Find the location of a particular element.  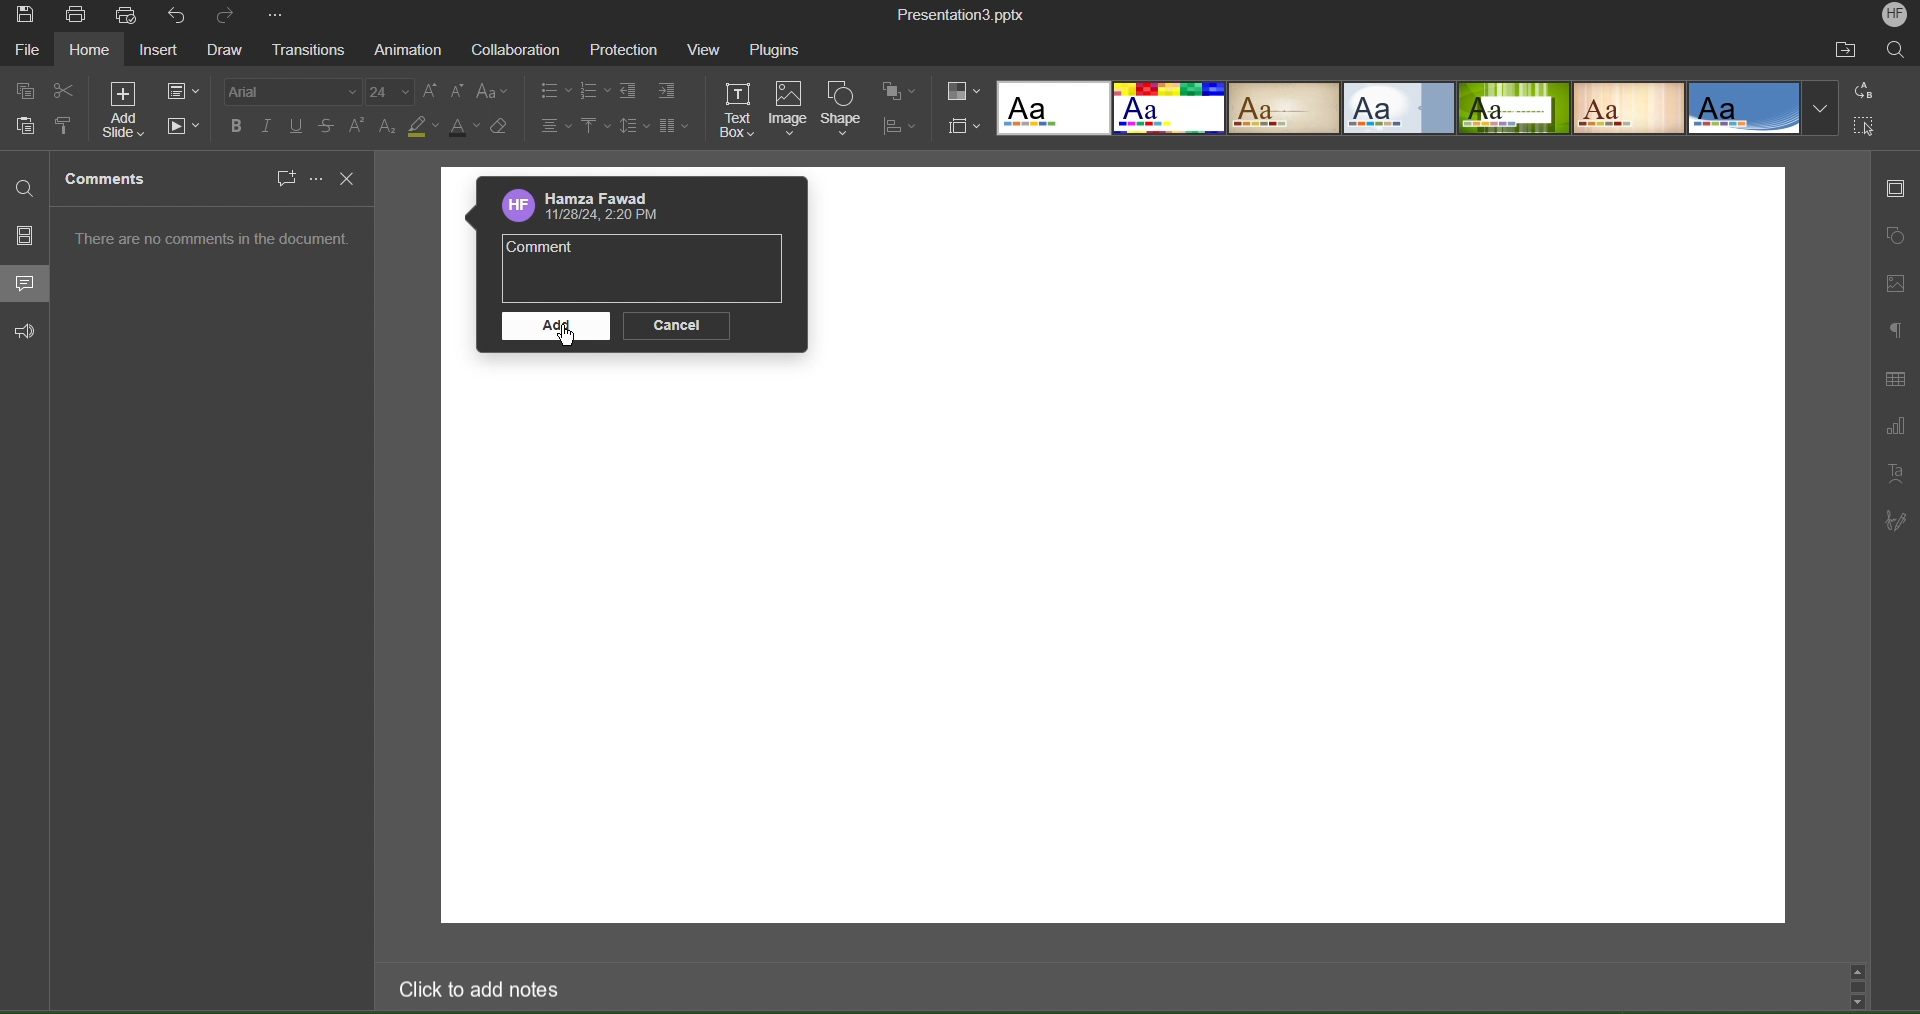

Open File Location is located at coordinates (1845, 51).